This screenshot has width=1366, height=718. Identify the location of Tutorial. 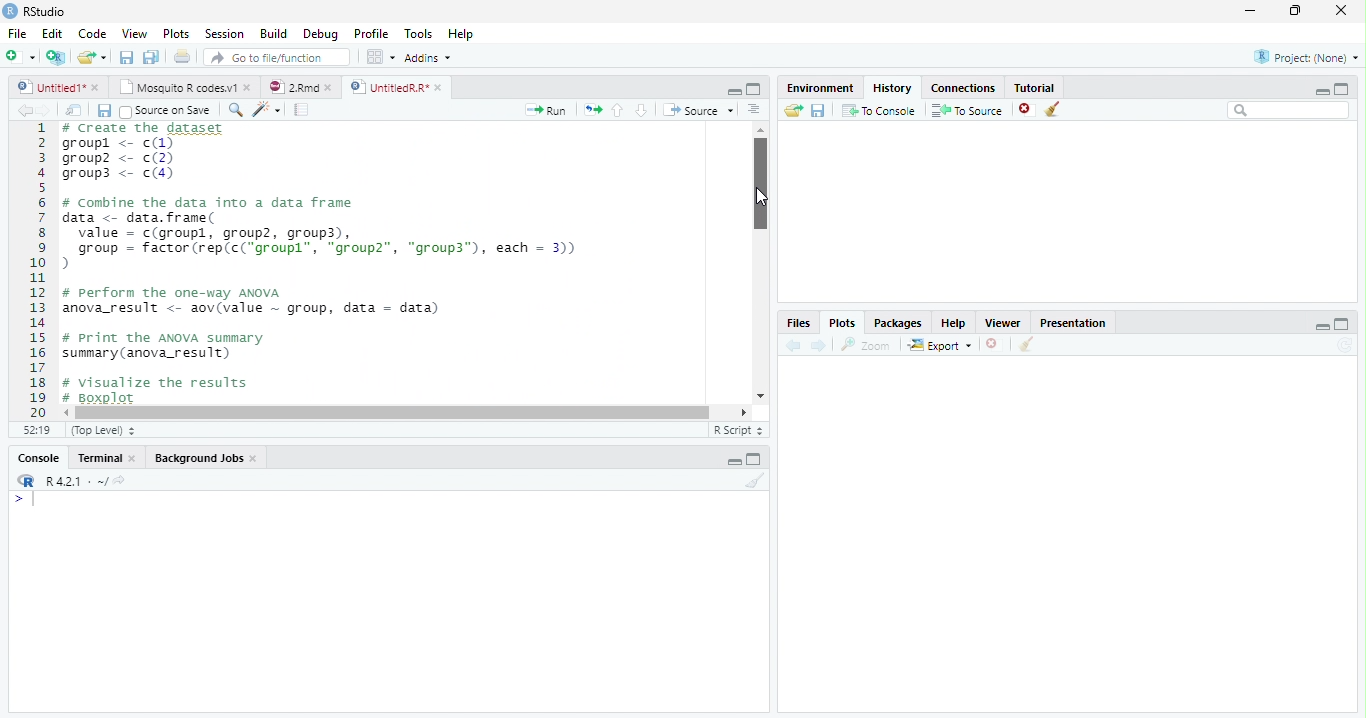
(1036, 86).